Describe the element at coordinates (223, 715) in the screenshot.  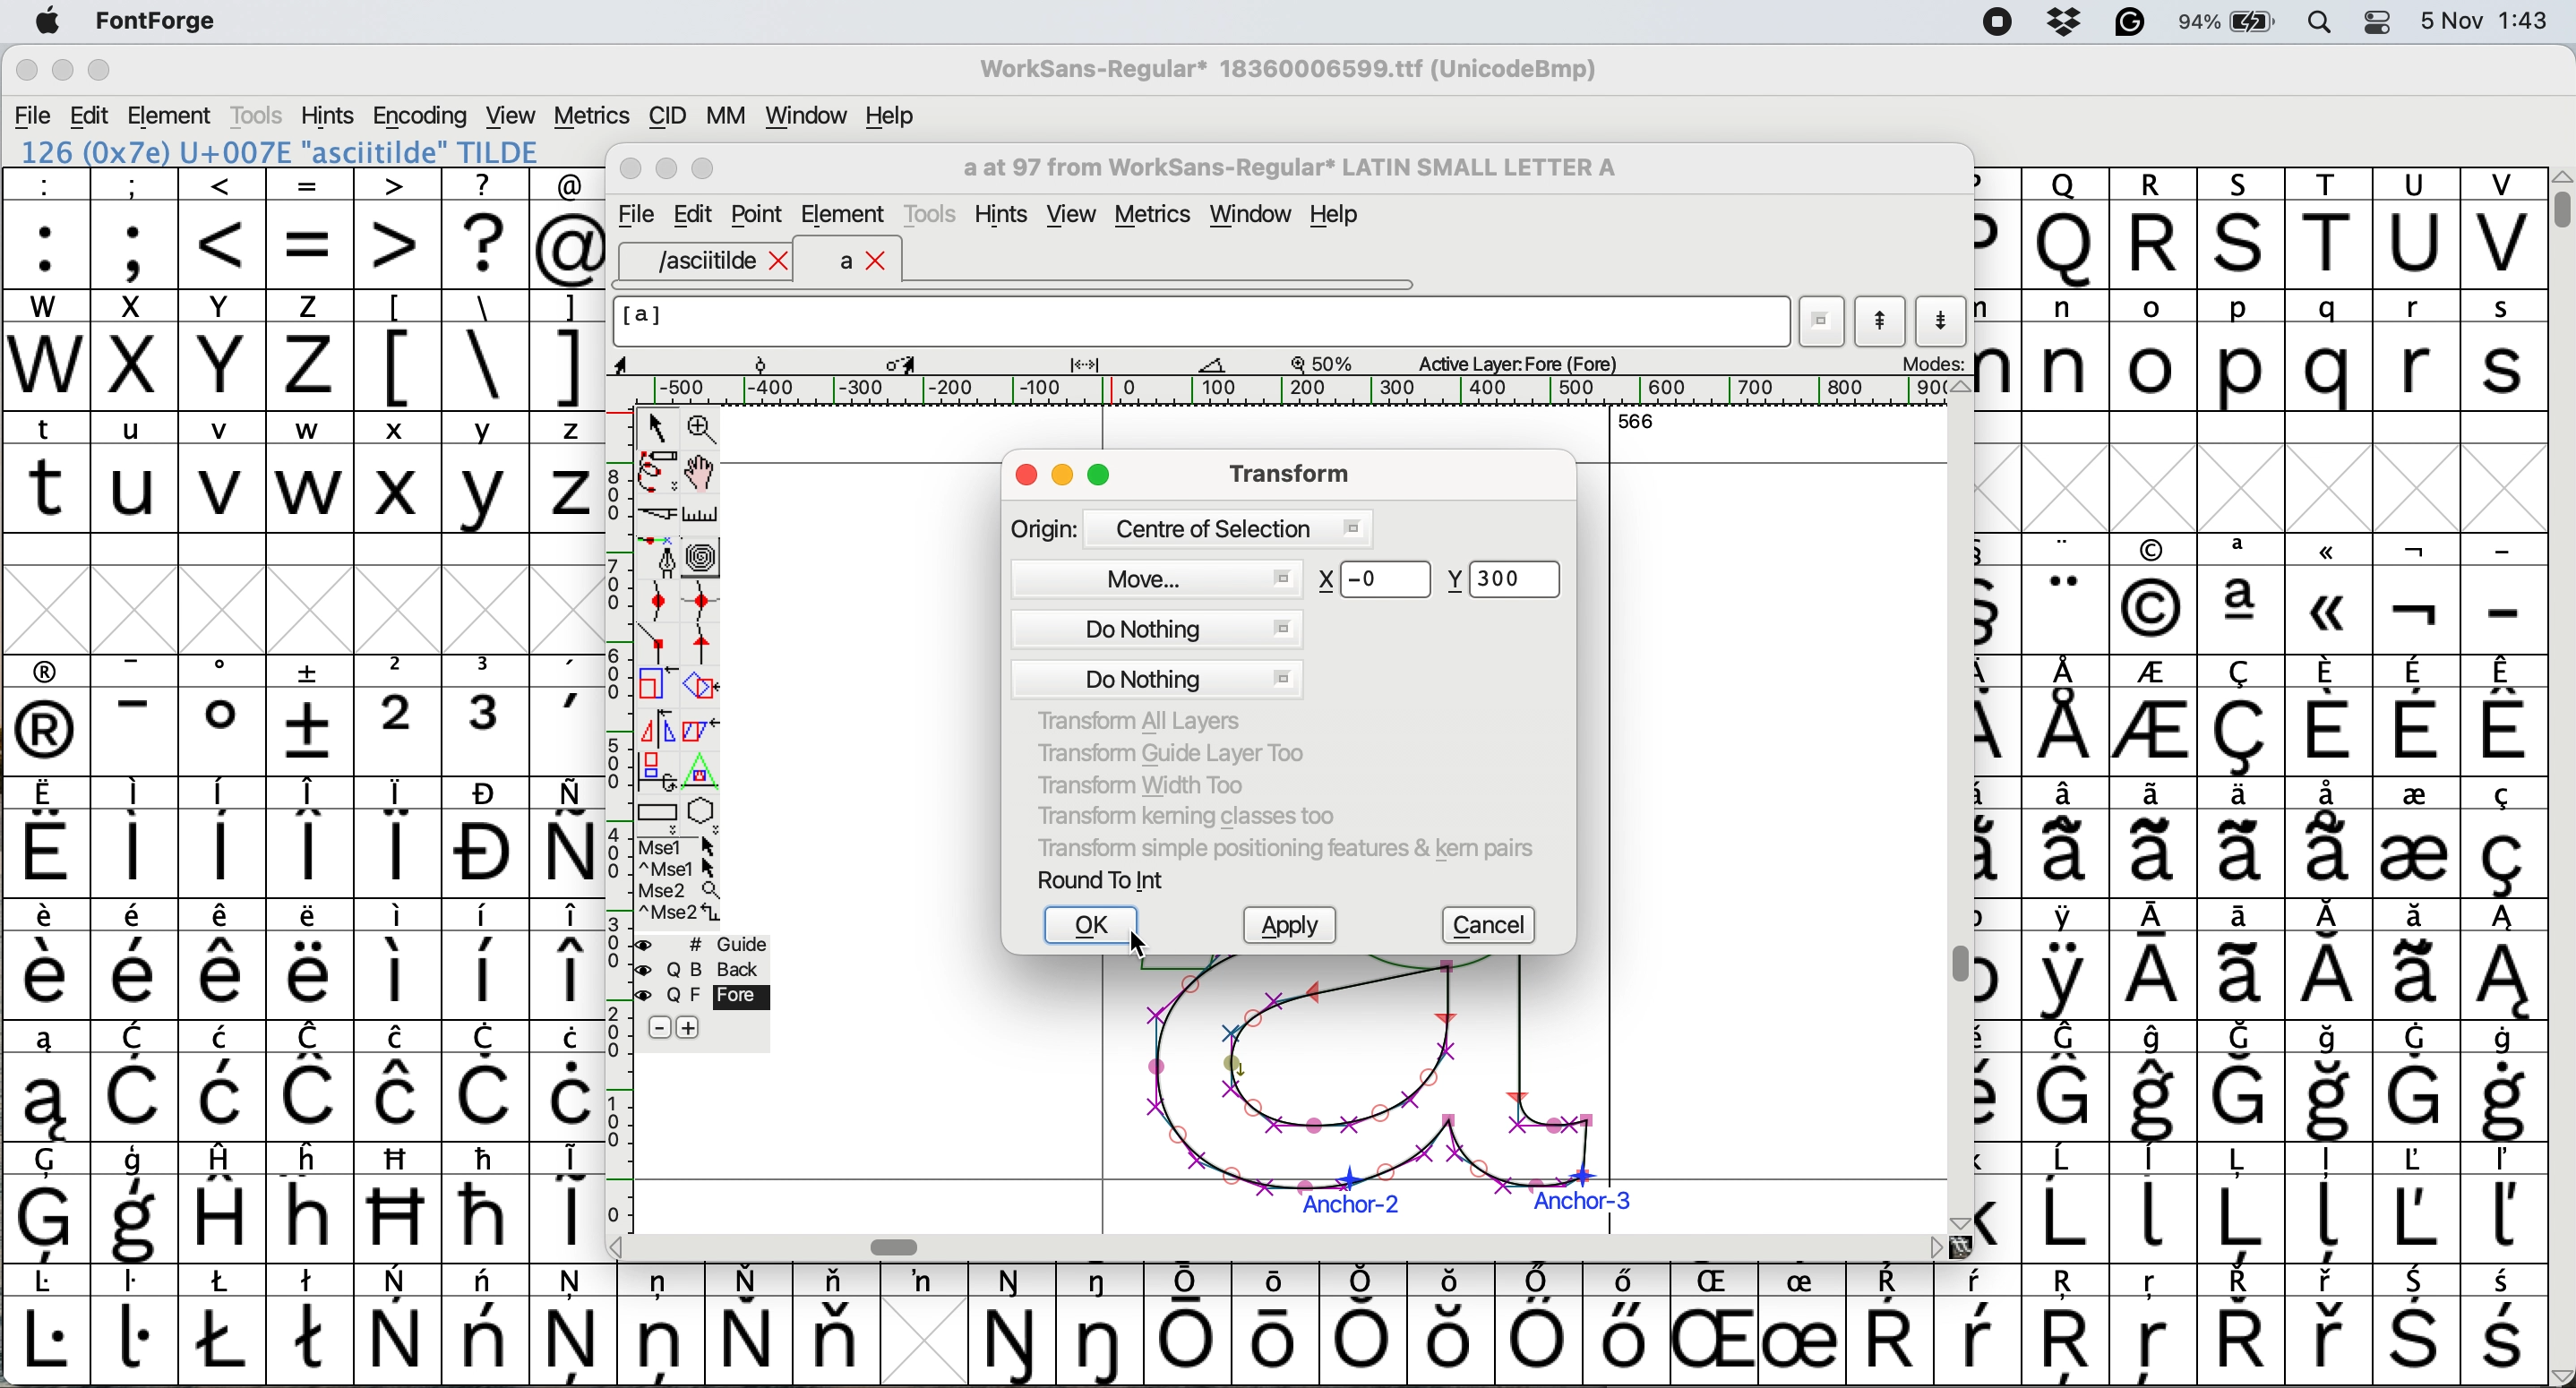
I see `symbol` at that location.